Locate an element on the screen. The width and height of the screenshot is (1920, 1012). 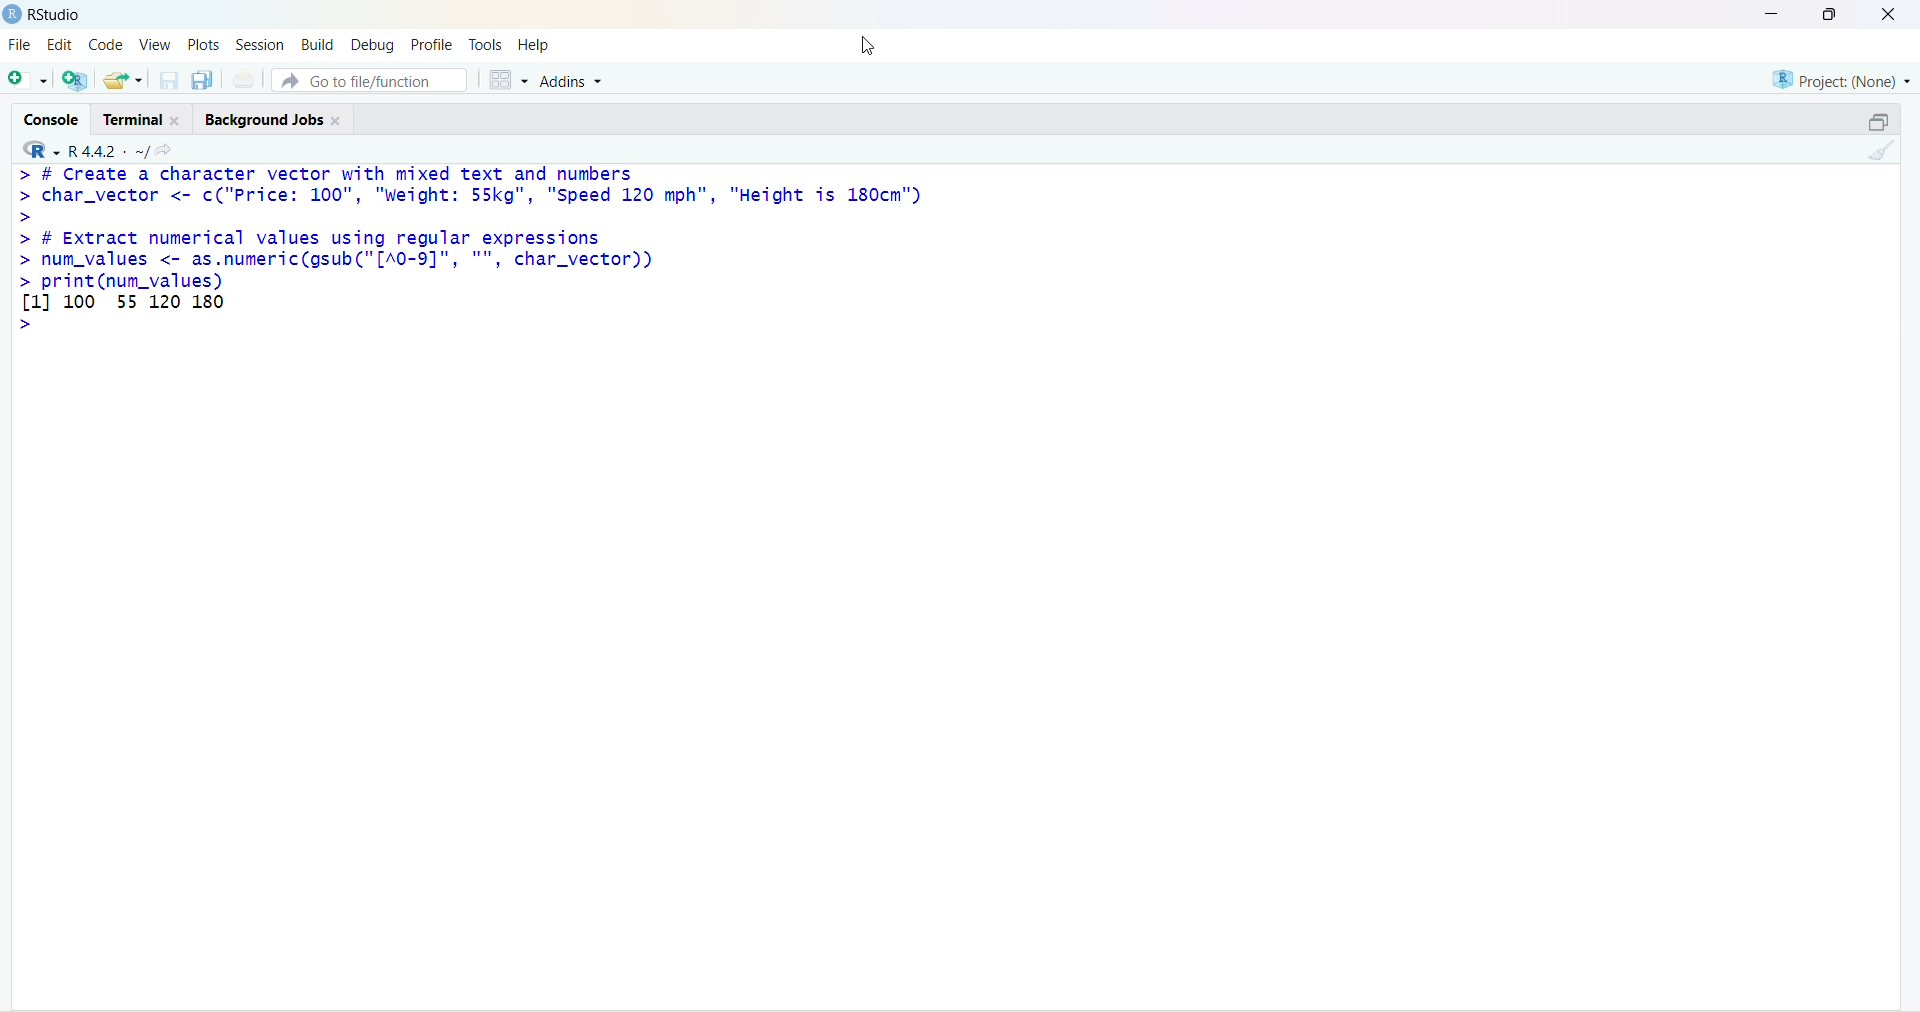
edit is located at coordinates (62, 44).